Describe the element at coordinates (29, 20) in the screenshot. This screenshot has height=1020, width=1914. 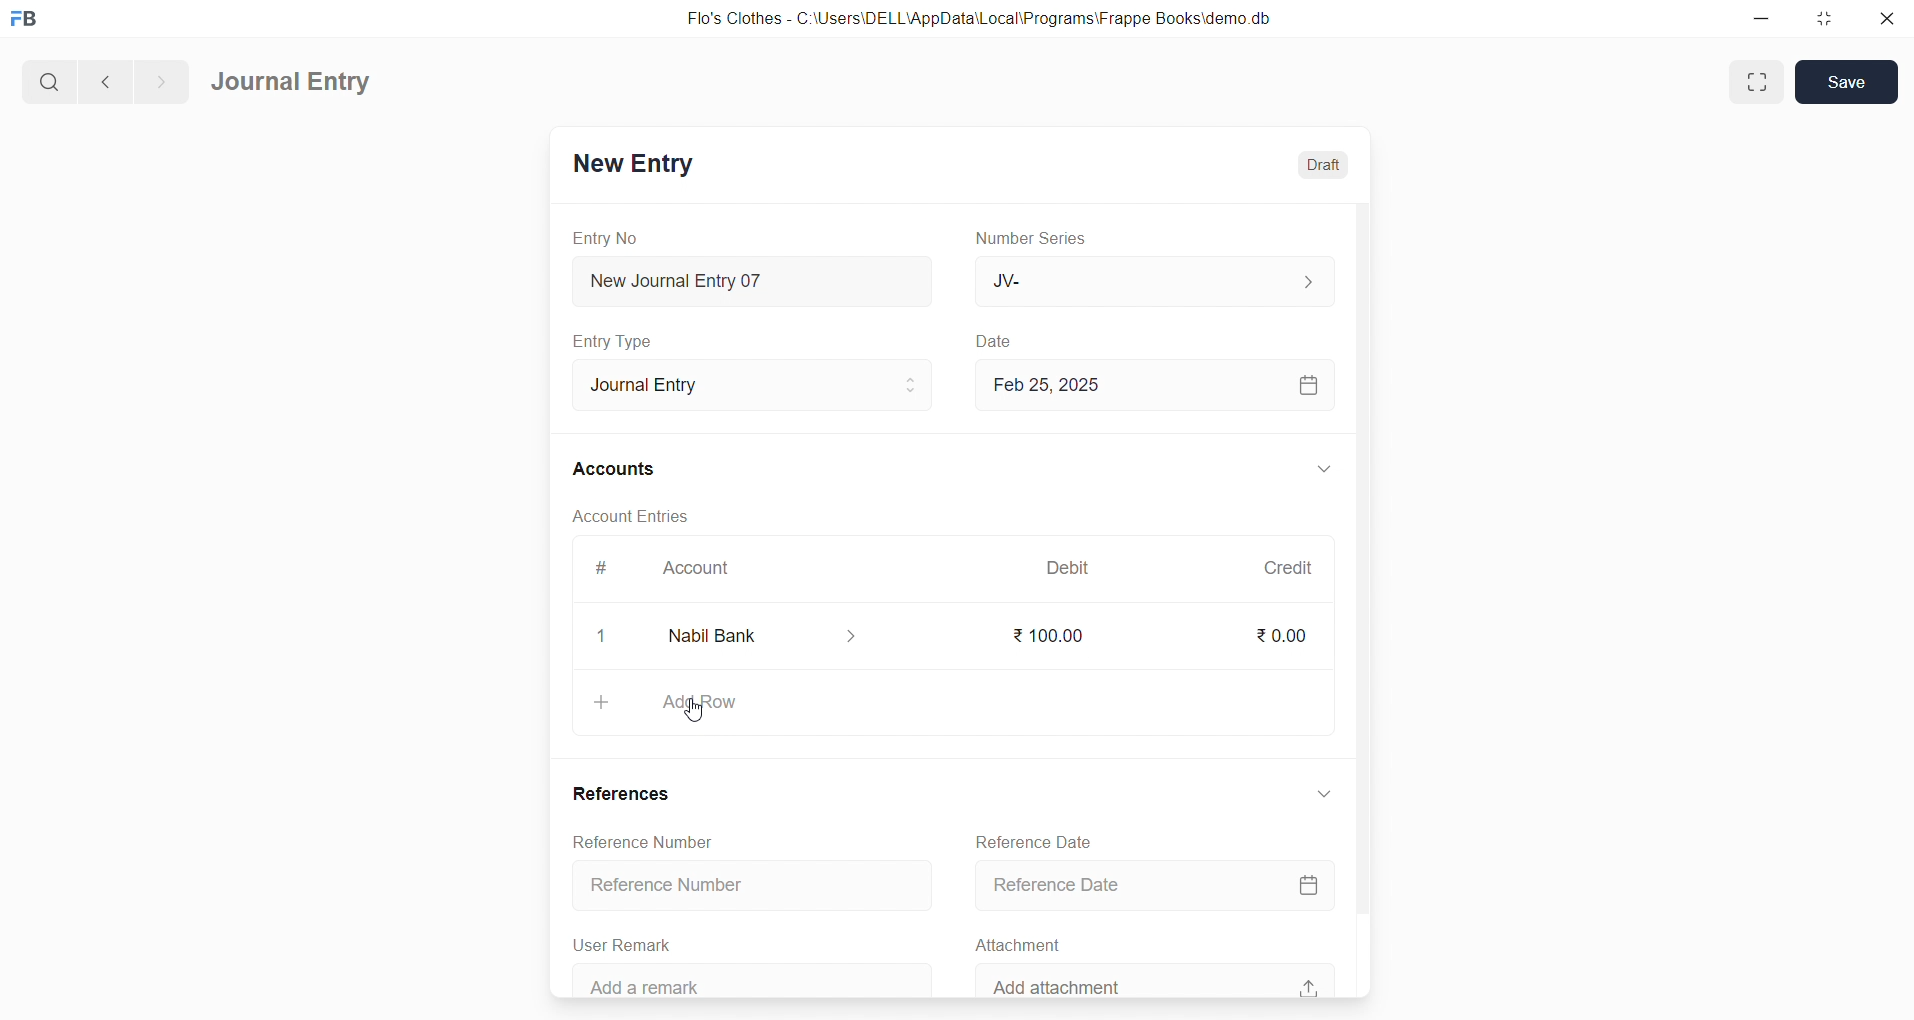
I see `logo` at that location.